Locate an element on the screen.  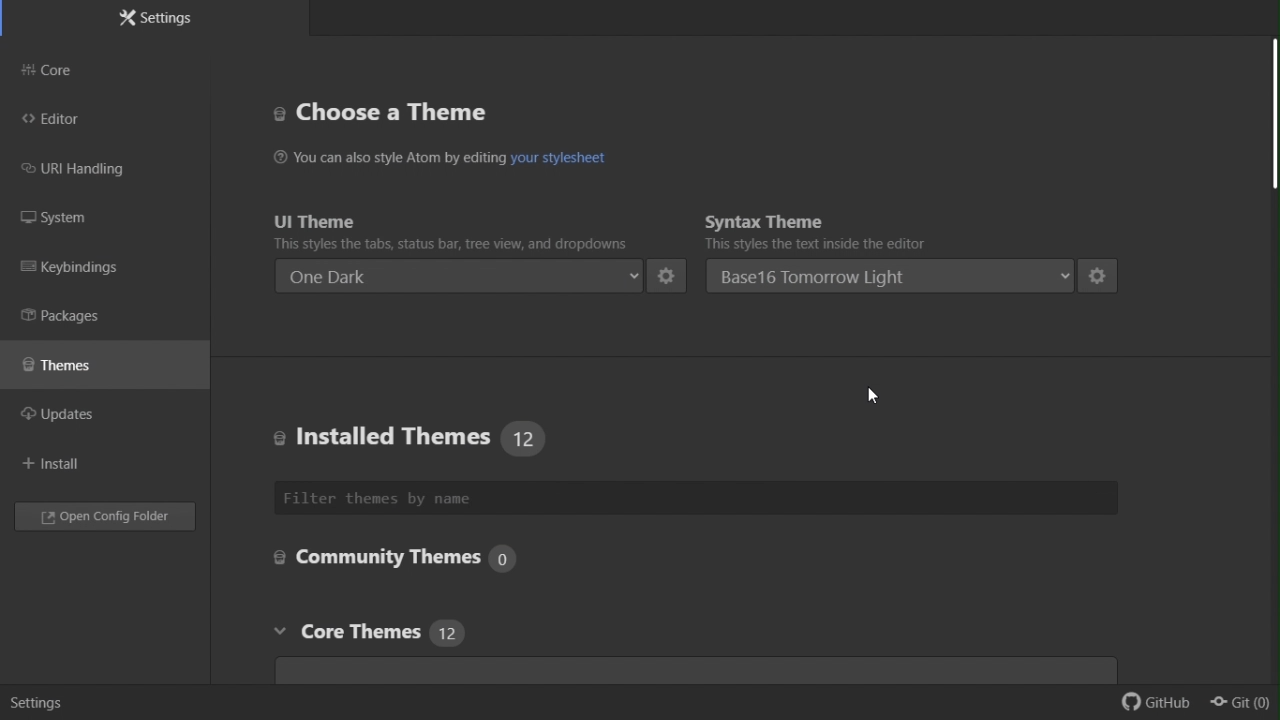
Settings is located at coordinates (157, 19).